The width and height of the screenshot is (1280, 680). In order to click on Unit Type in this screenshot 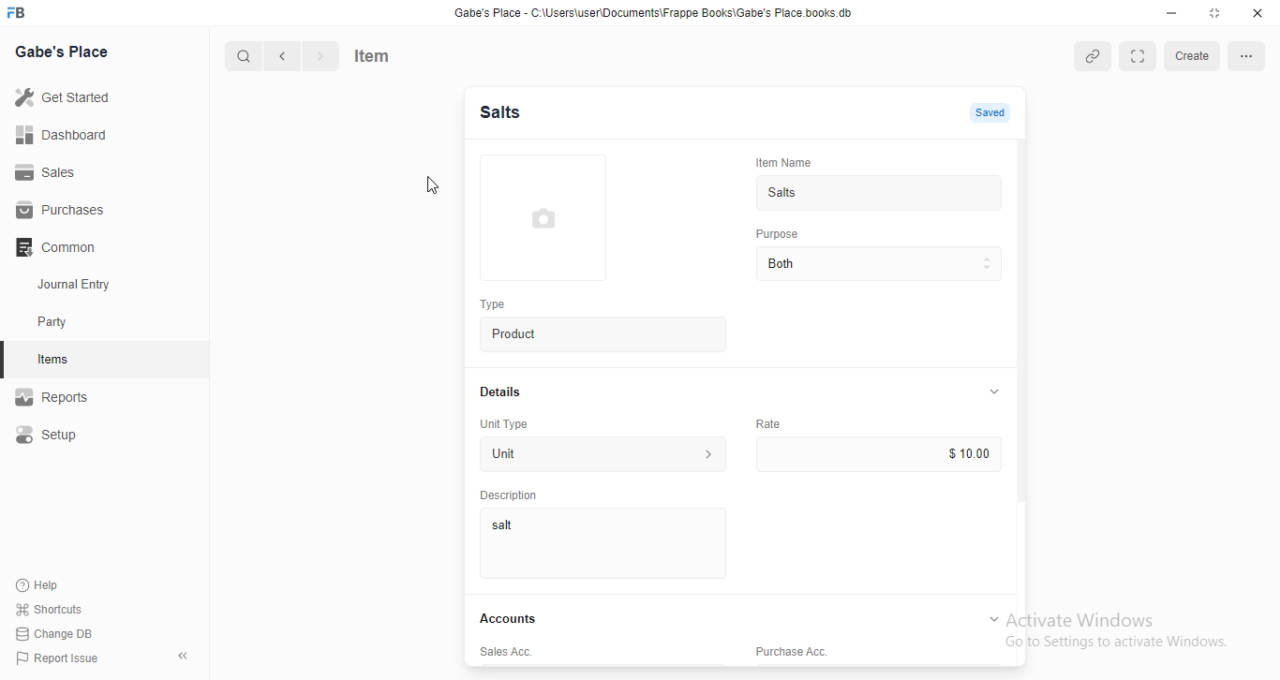, I will do `click(506, 424)`.